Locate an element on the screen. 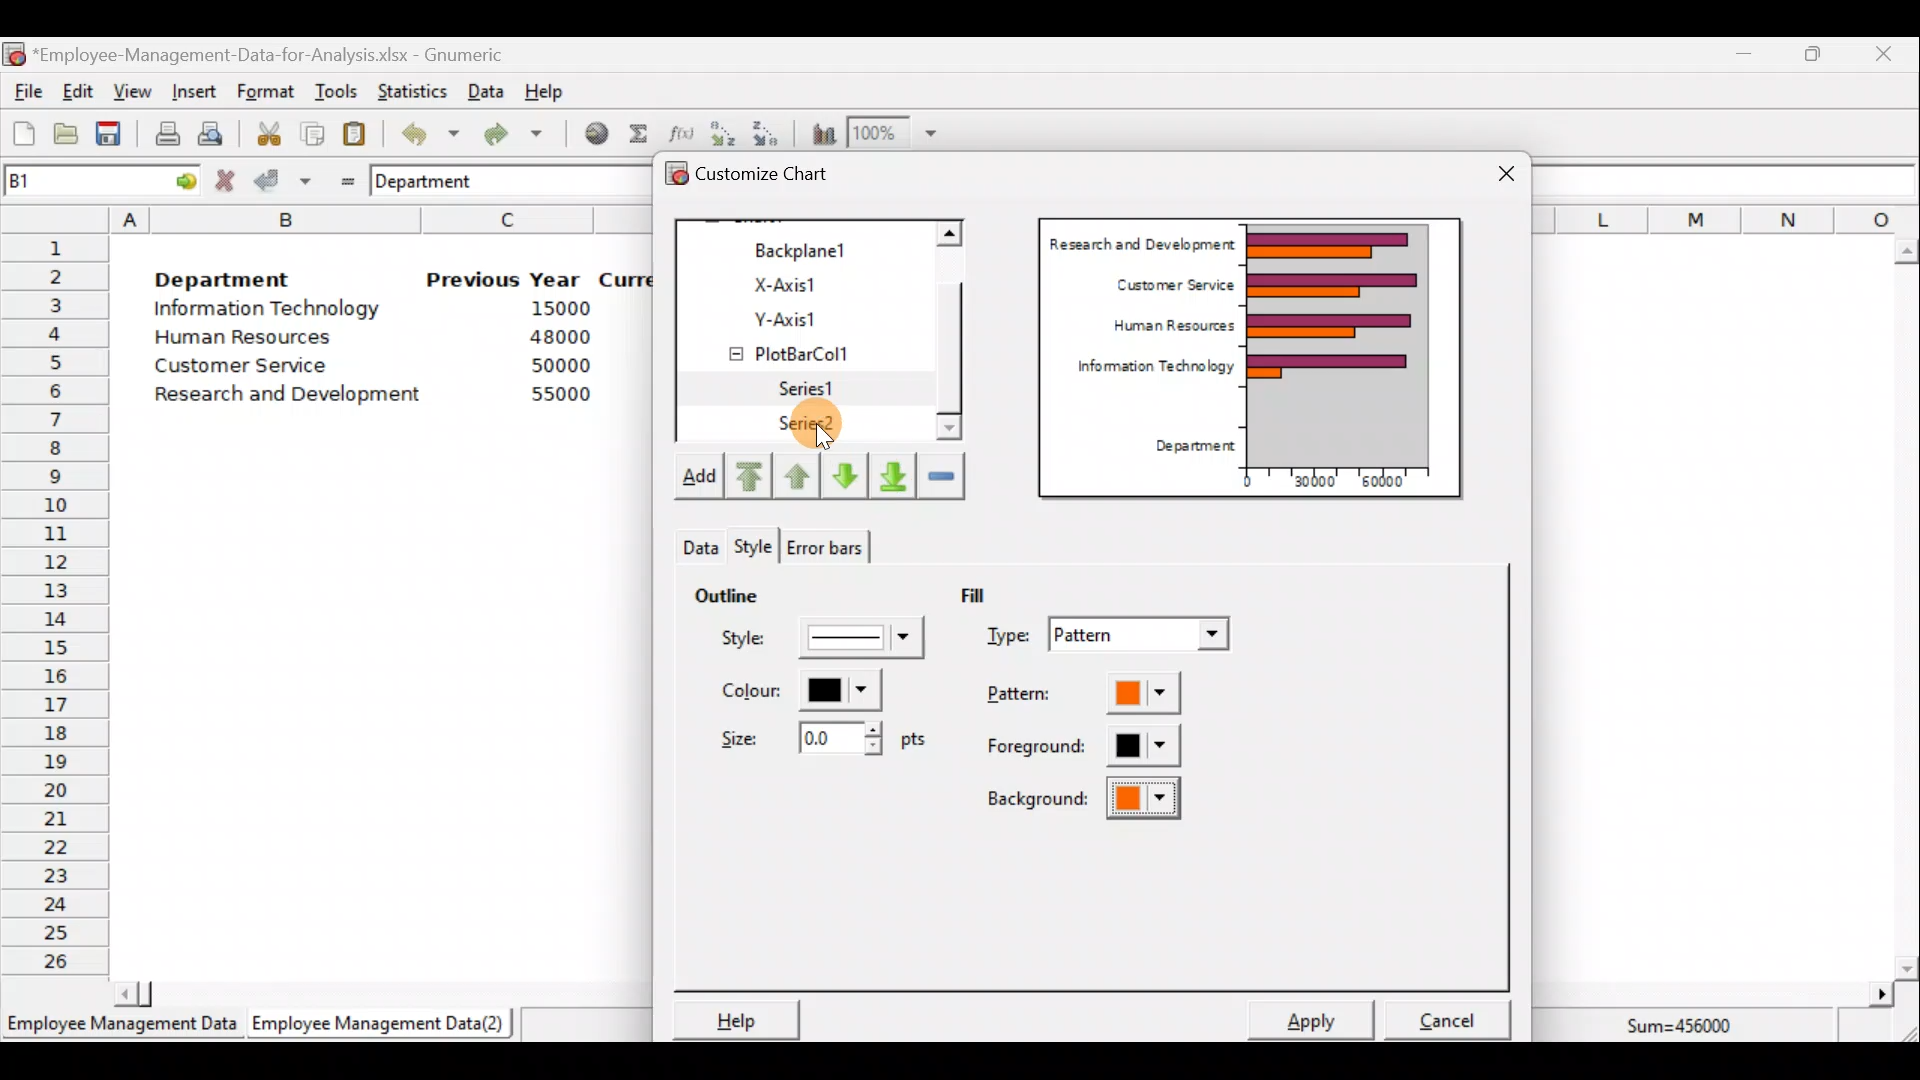  Customer Service is located at coordinates (1170, 282).